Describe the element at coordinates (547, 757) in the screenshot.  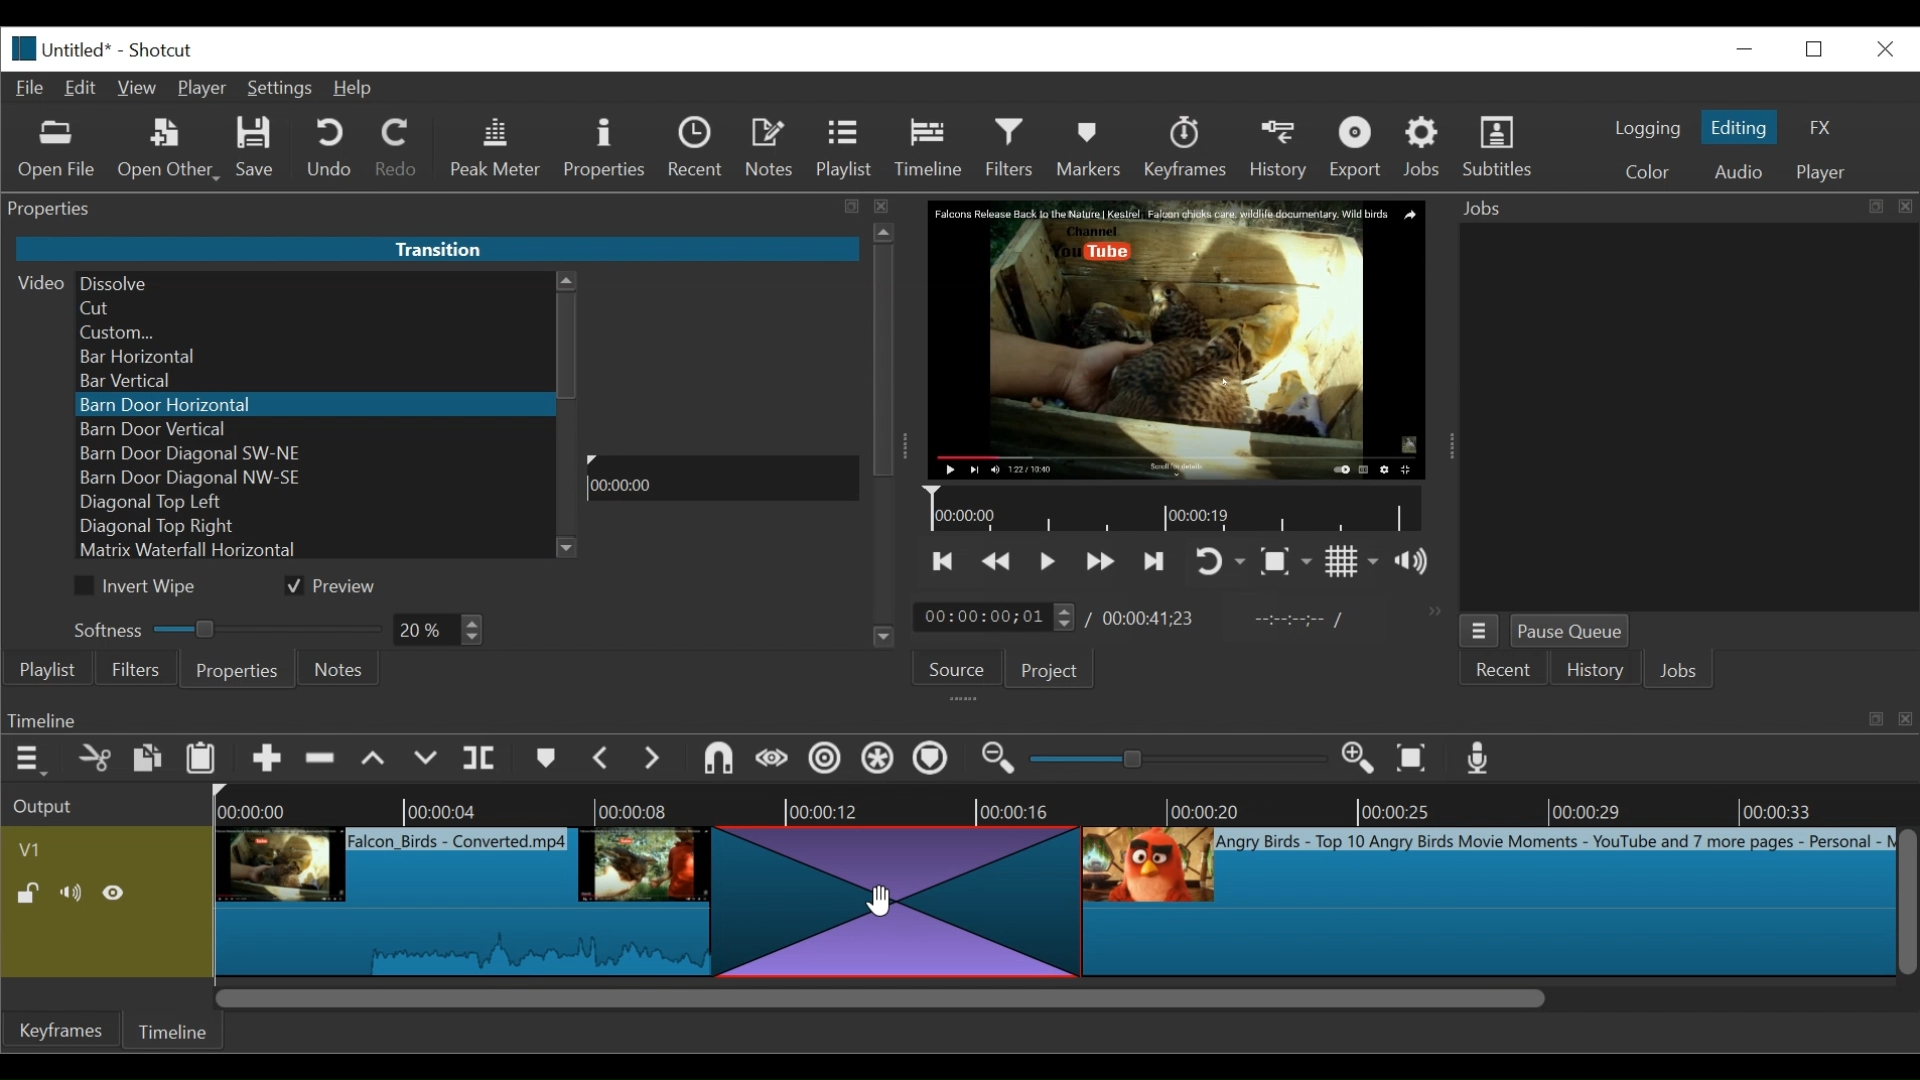
I see `Markers` at that location.